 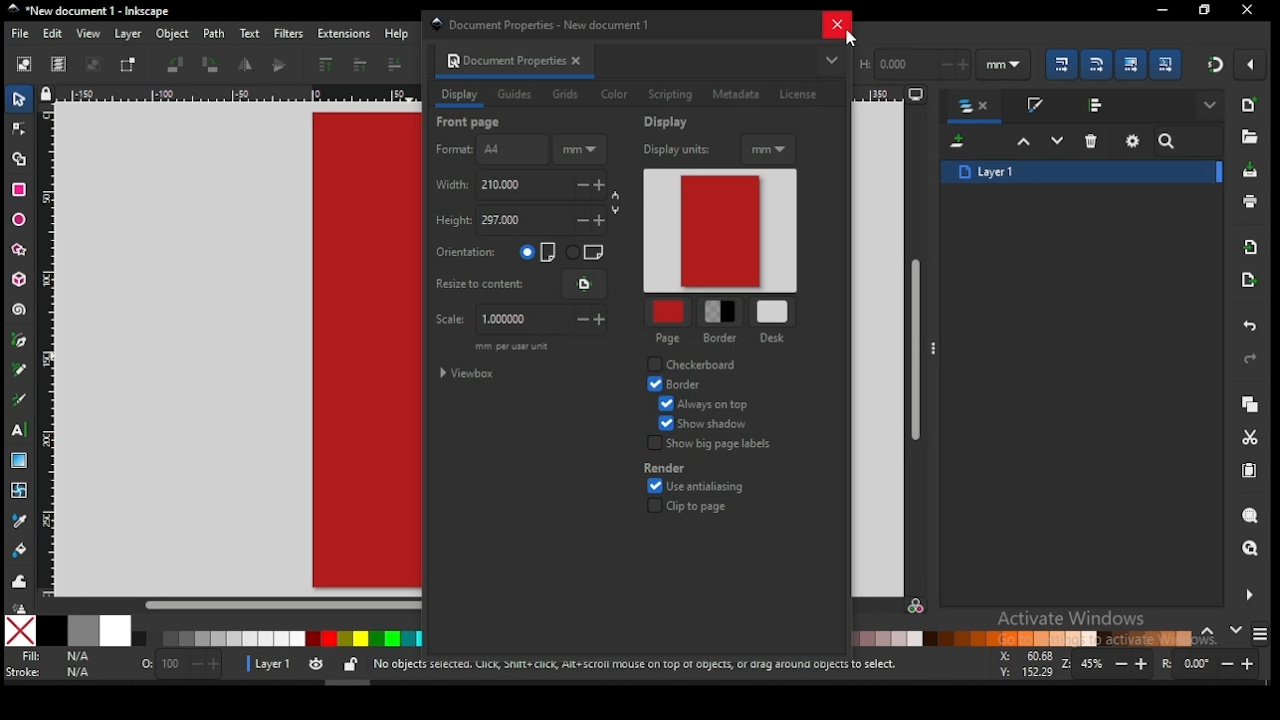 What do you see at coordinates (517, 96) in the screenshot?
I see `guides` at bounding box center [517, 96].